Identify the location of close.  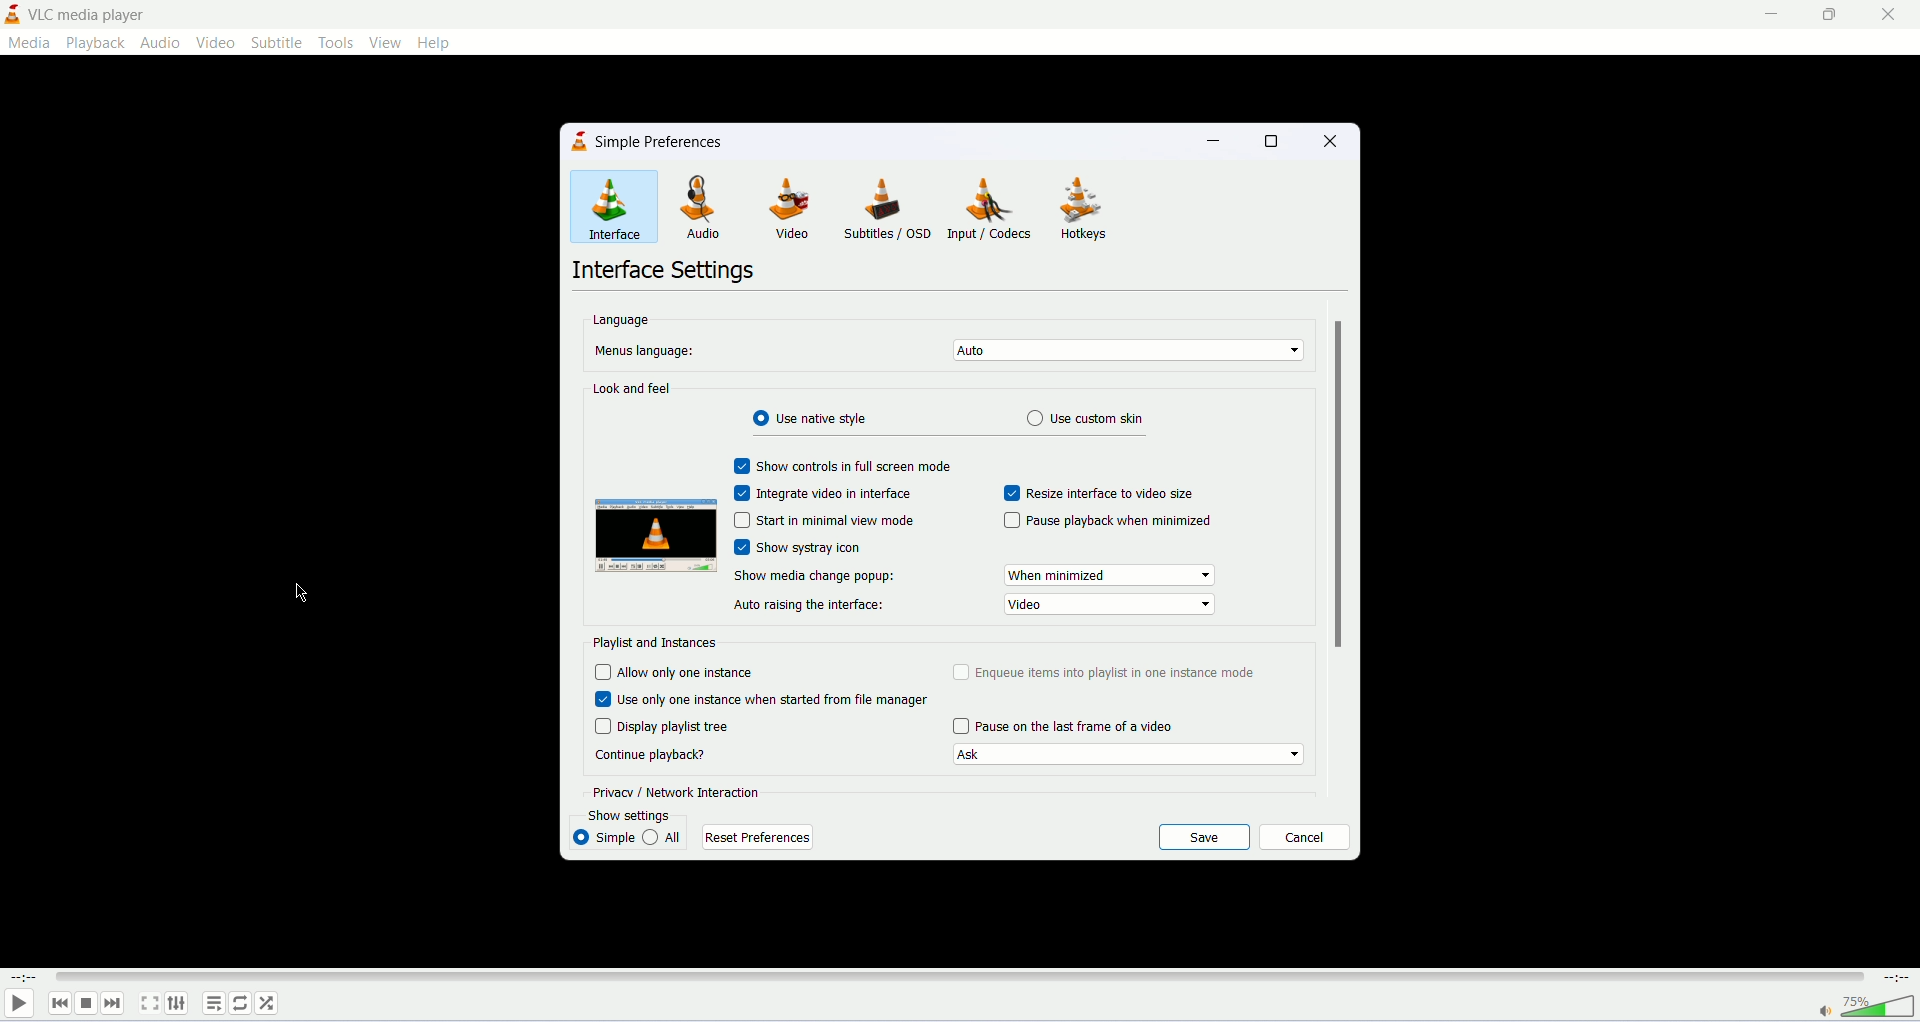
(1890, 15).